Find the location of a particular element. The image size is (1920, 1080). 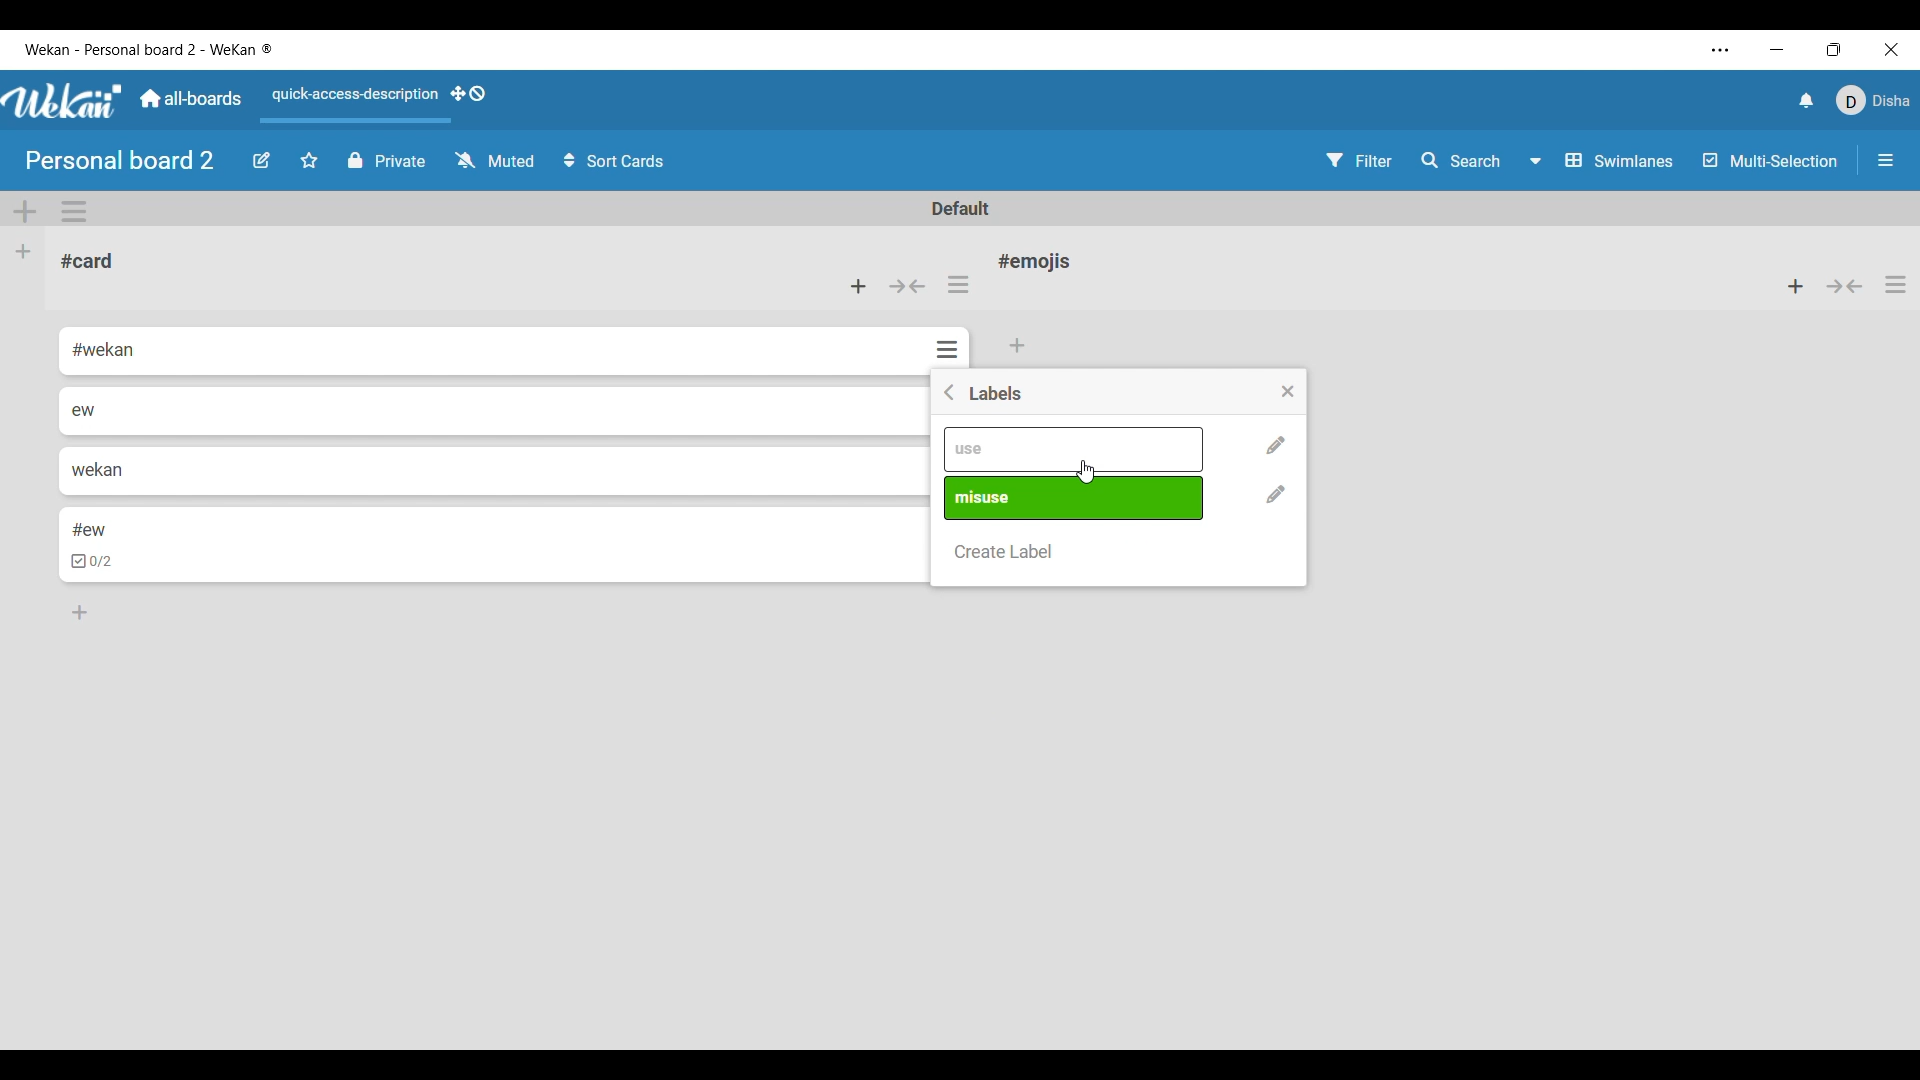

Add card to top of list is located at coordinates (1795, 286).